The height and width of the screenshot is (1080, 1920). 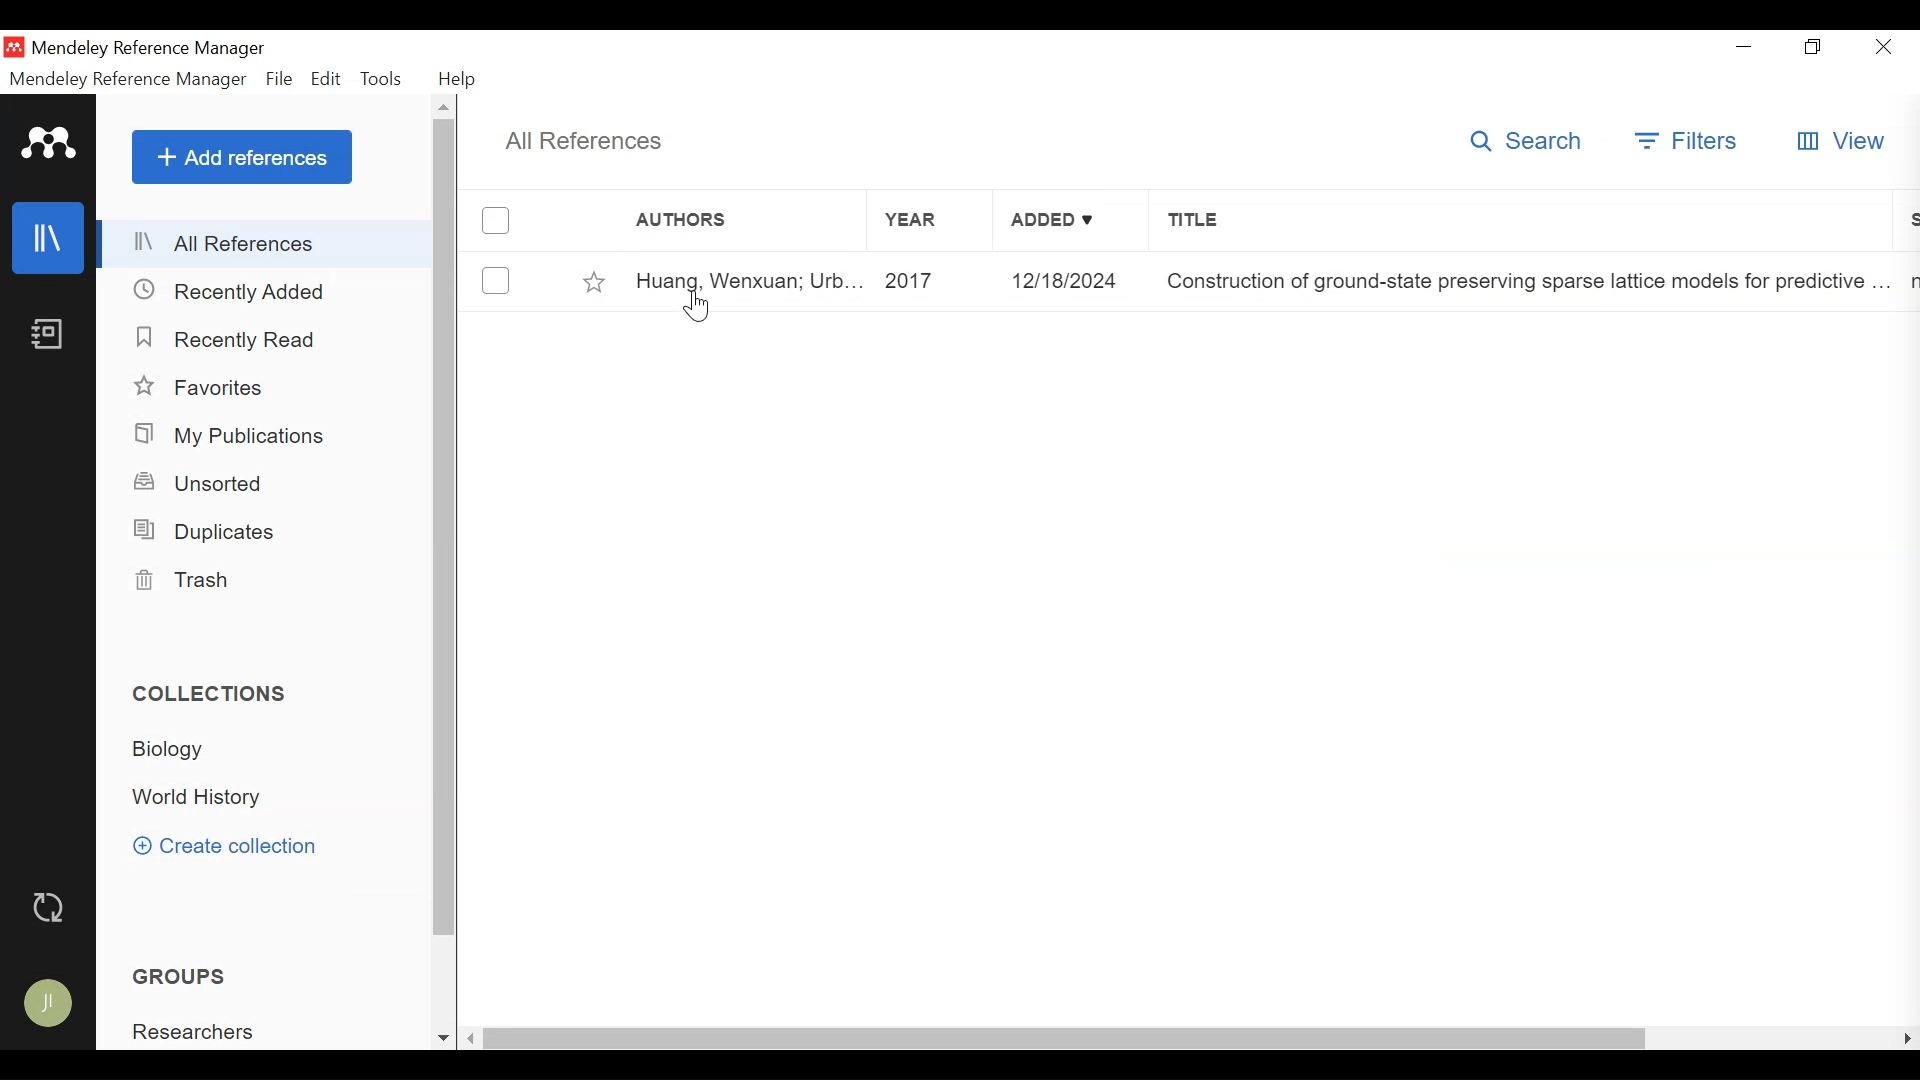 What do you see at coordinates (379, 79) in the screenshot?
I see `Tools` at bounding box center [379, 79].